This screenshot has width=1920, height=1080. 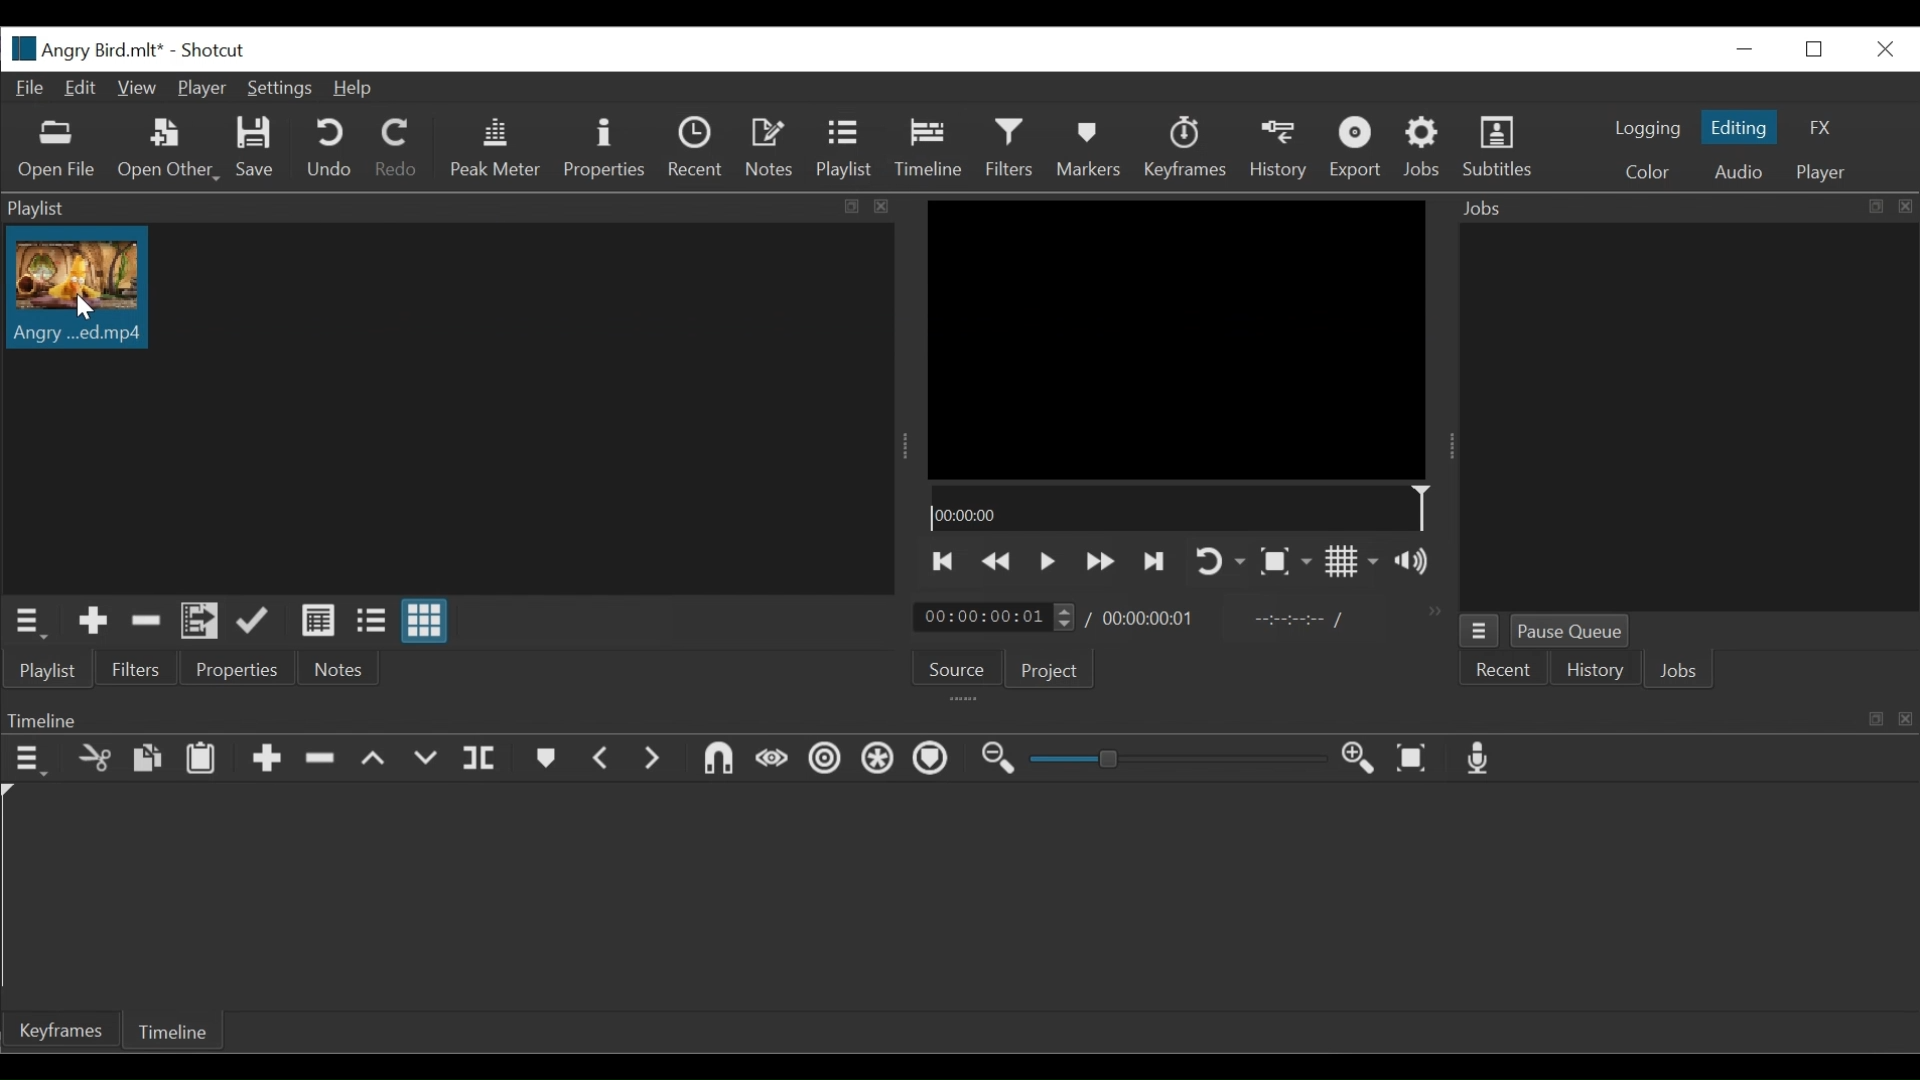 I want to click on Recent, so click(x=695, y=149).